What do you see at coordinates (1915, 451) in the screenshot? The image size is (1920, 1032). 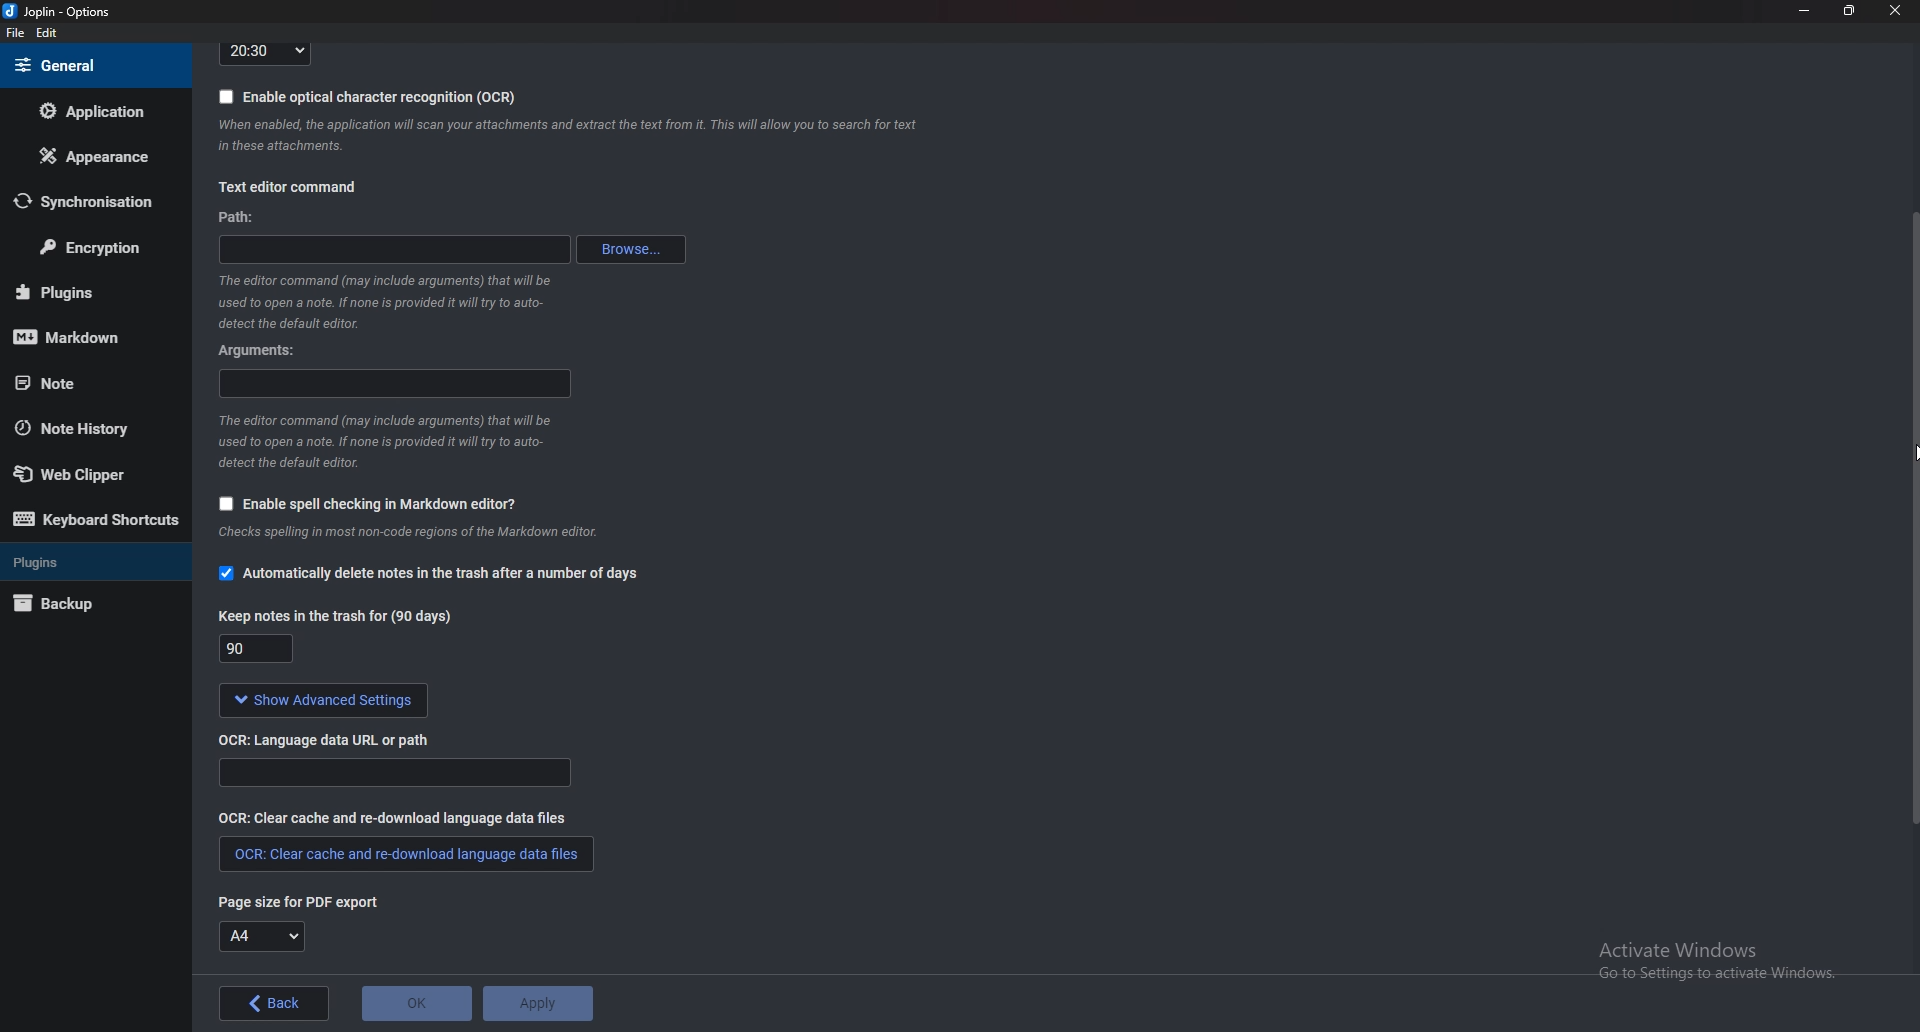 I see `Cursor` at bounding box center [1915, 451].